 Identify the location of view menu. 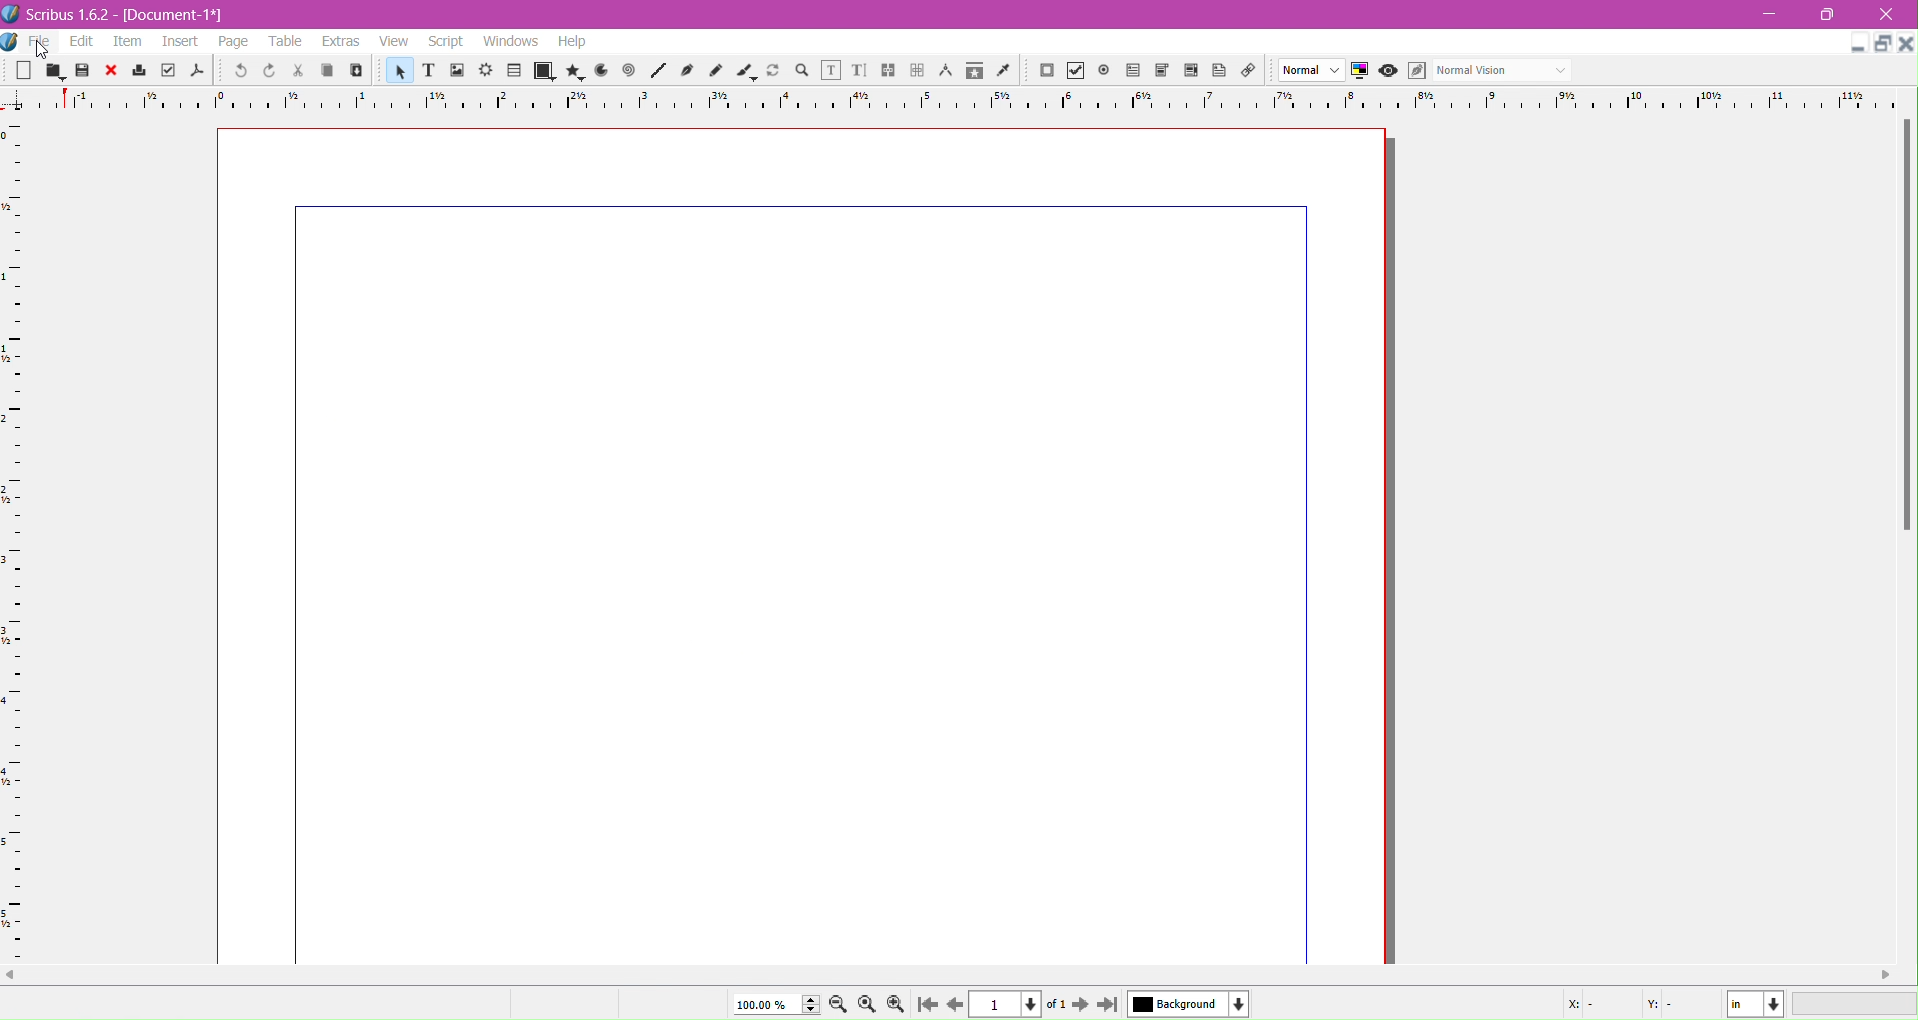
(394, 42).